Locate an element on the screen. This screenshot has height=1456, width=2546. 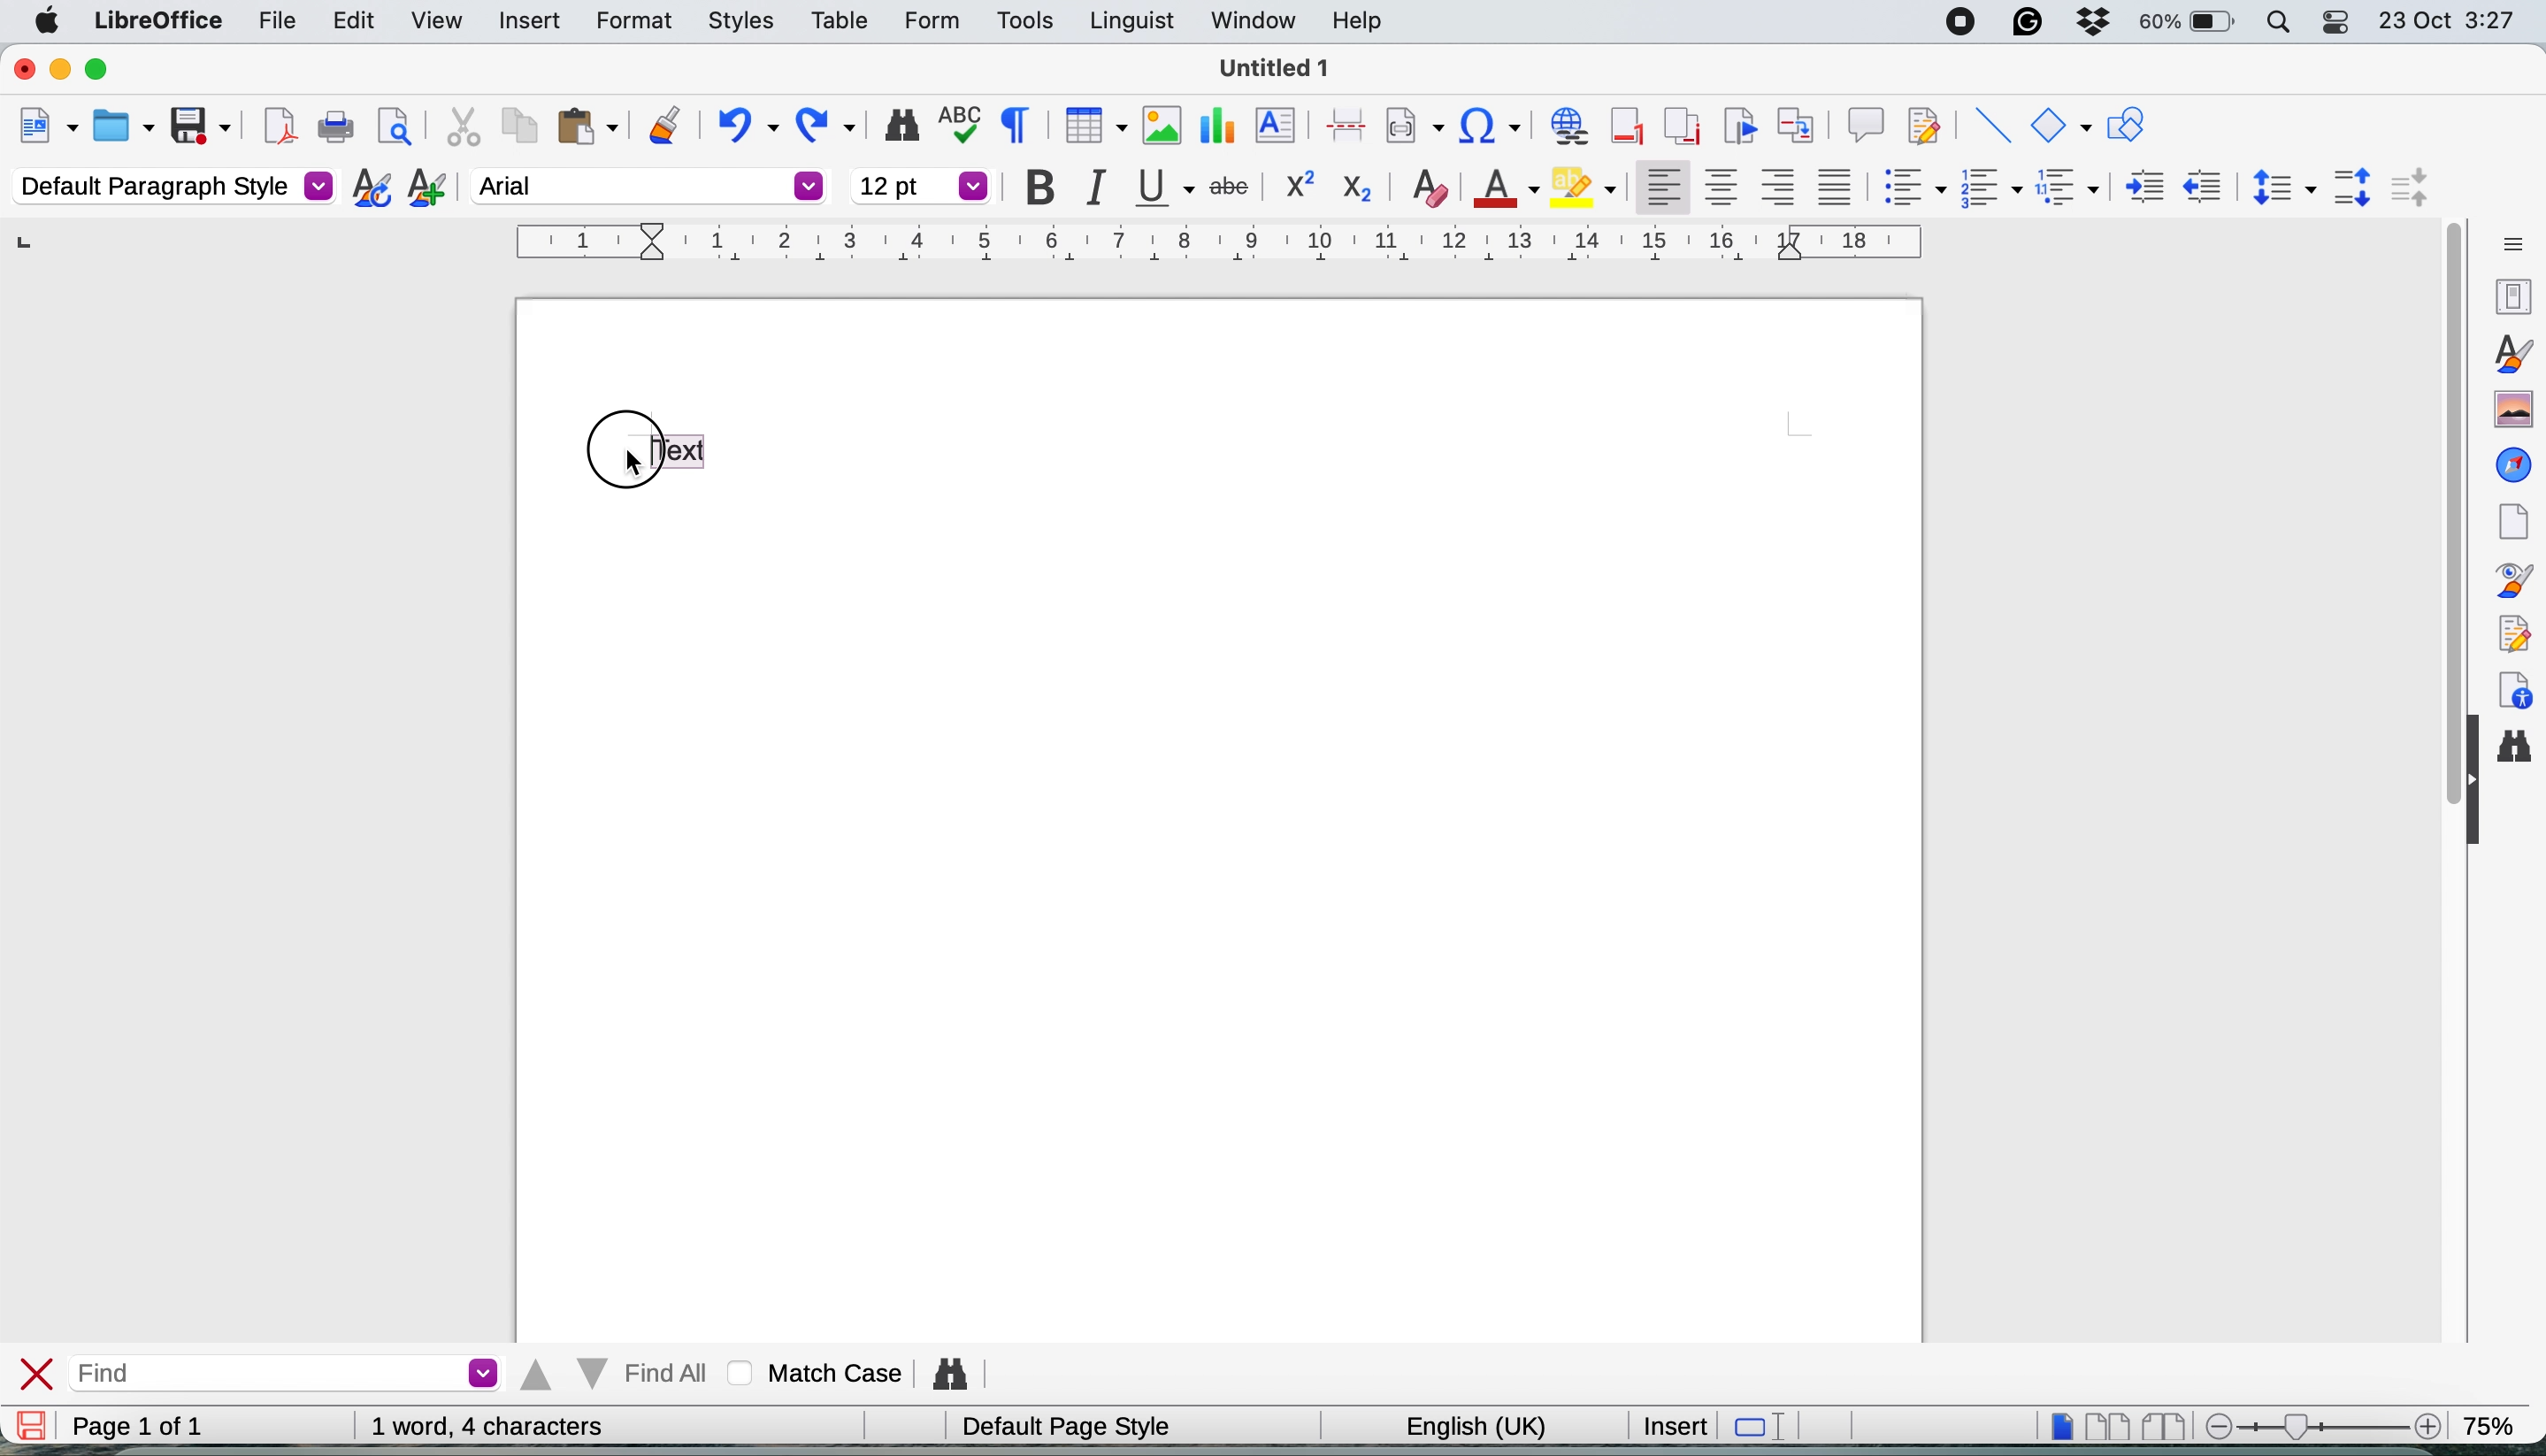
toggle unordered list is located at coordinates (1909, 192).